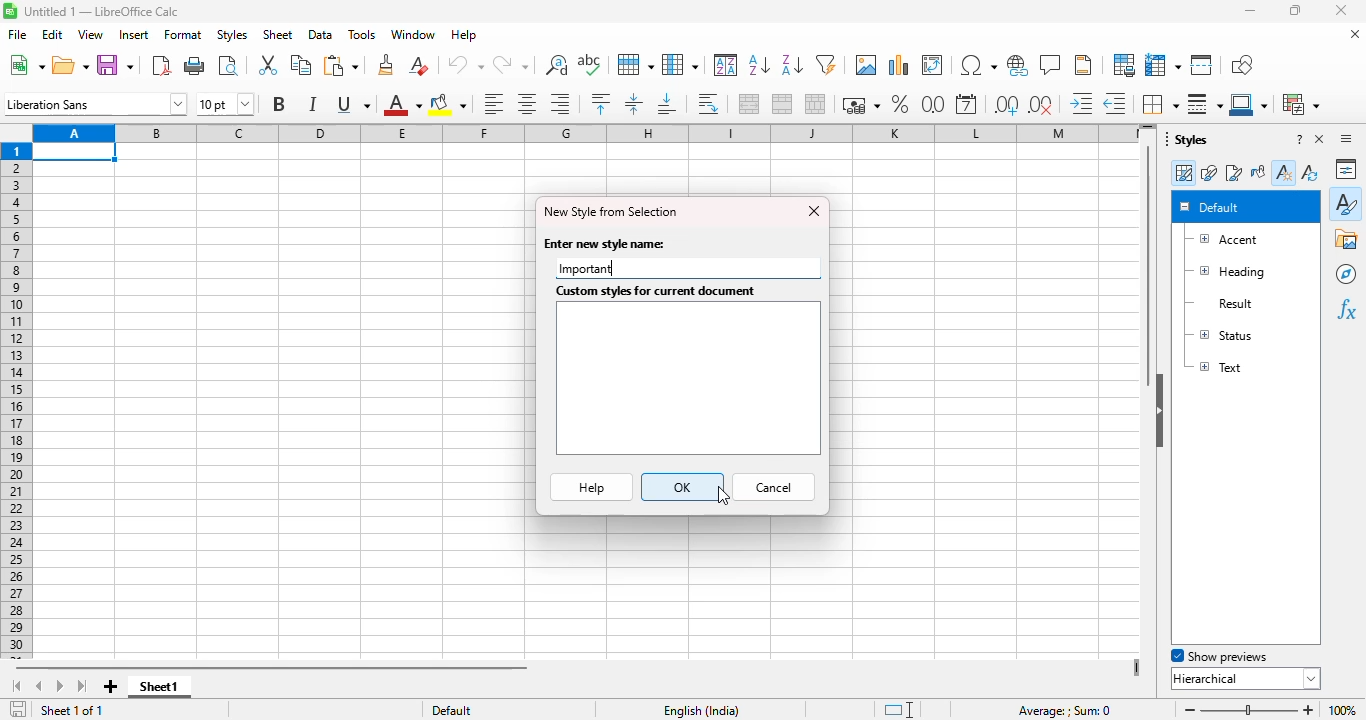 The image size is (1366, 720). Describe the element at coordinates (1258, 172) in the screenshot. I see `fill format mode` at that location.